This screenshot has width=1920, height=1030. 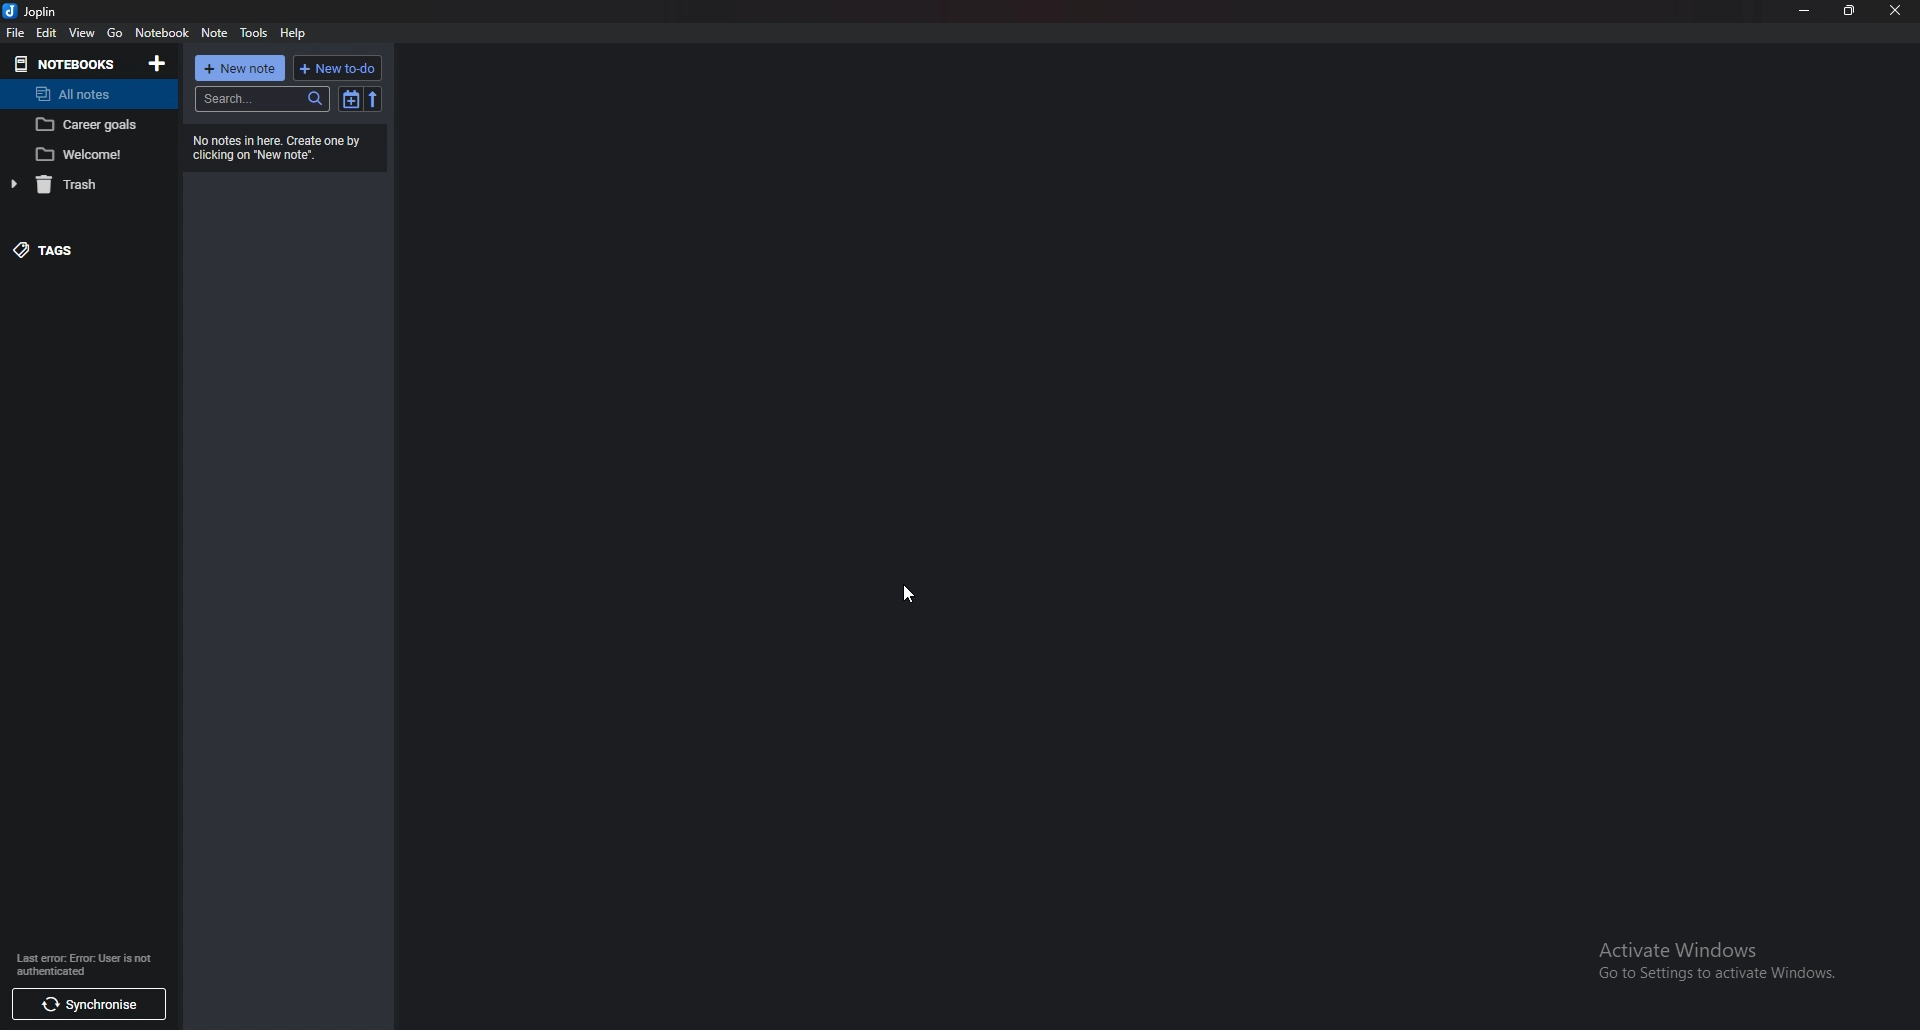 What do you see at coordinates (85, 1004) in the screenshot?
I see `sync` at bounding box center [85, 1004].